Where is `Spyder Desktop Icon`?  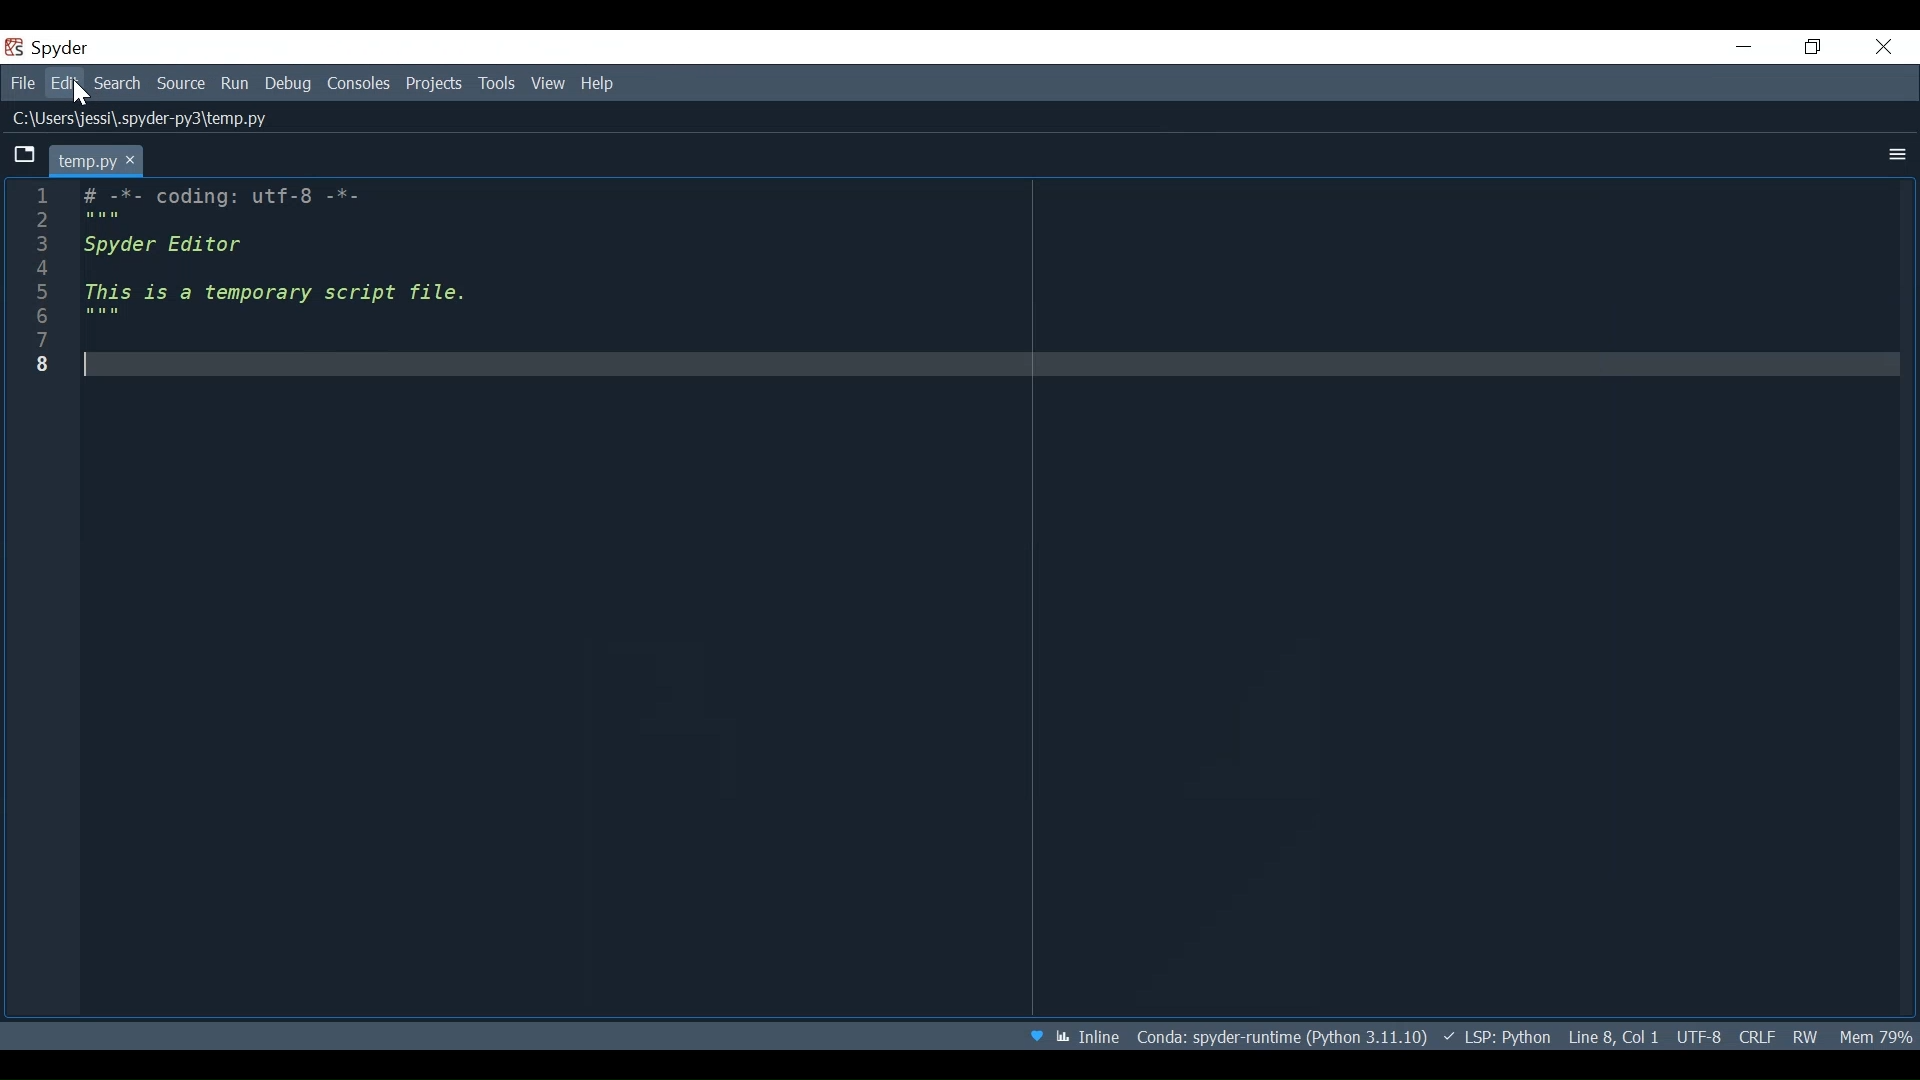 Spyder Desktop Icon is located at coordinates (14, 46).